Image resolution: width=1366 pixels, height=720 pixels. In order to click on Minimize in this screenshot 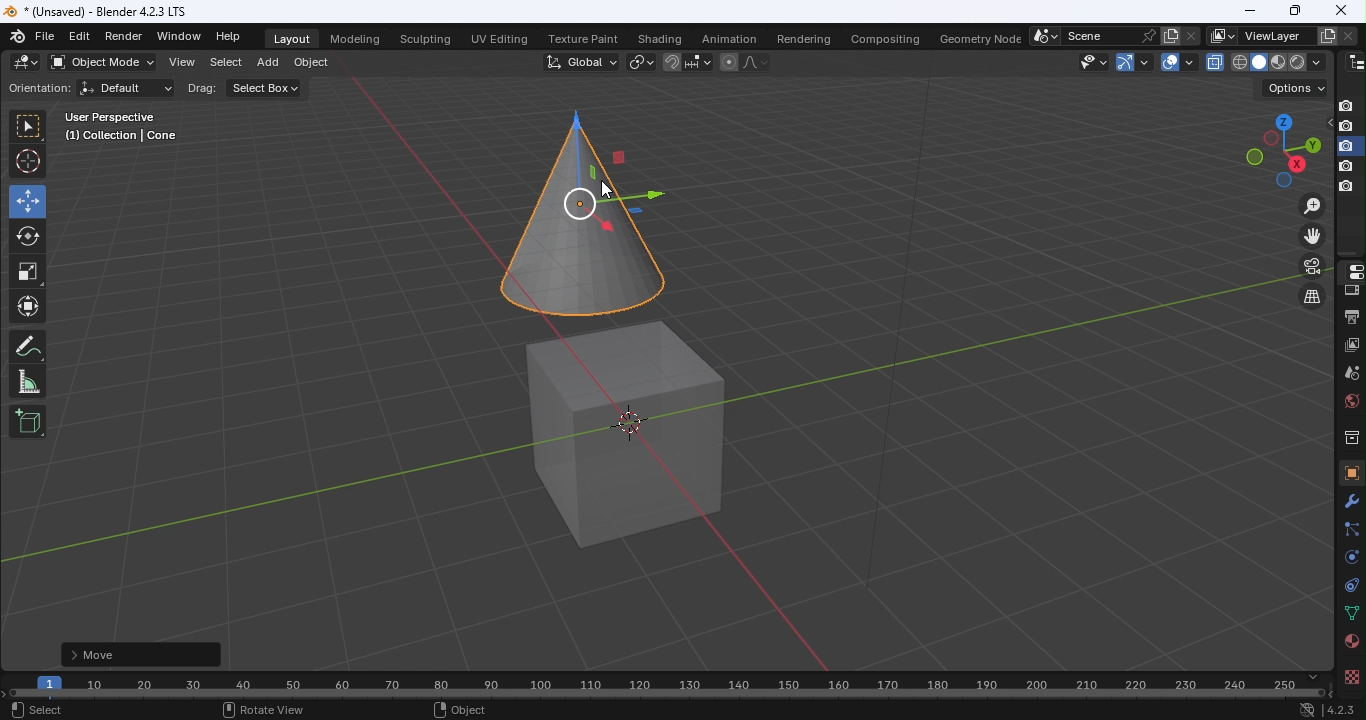, I will do `click(1249, 10)`.